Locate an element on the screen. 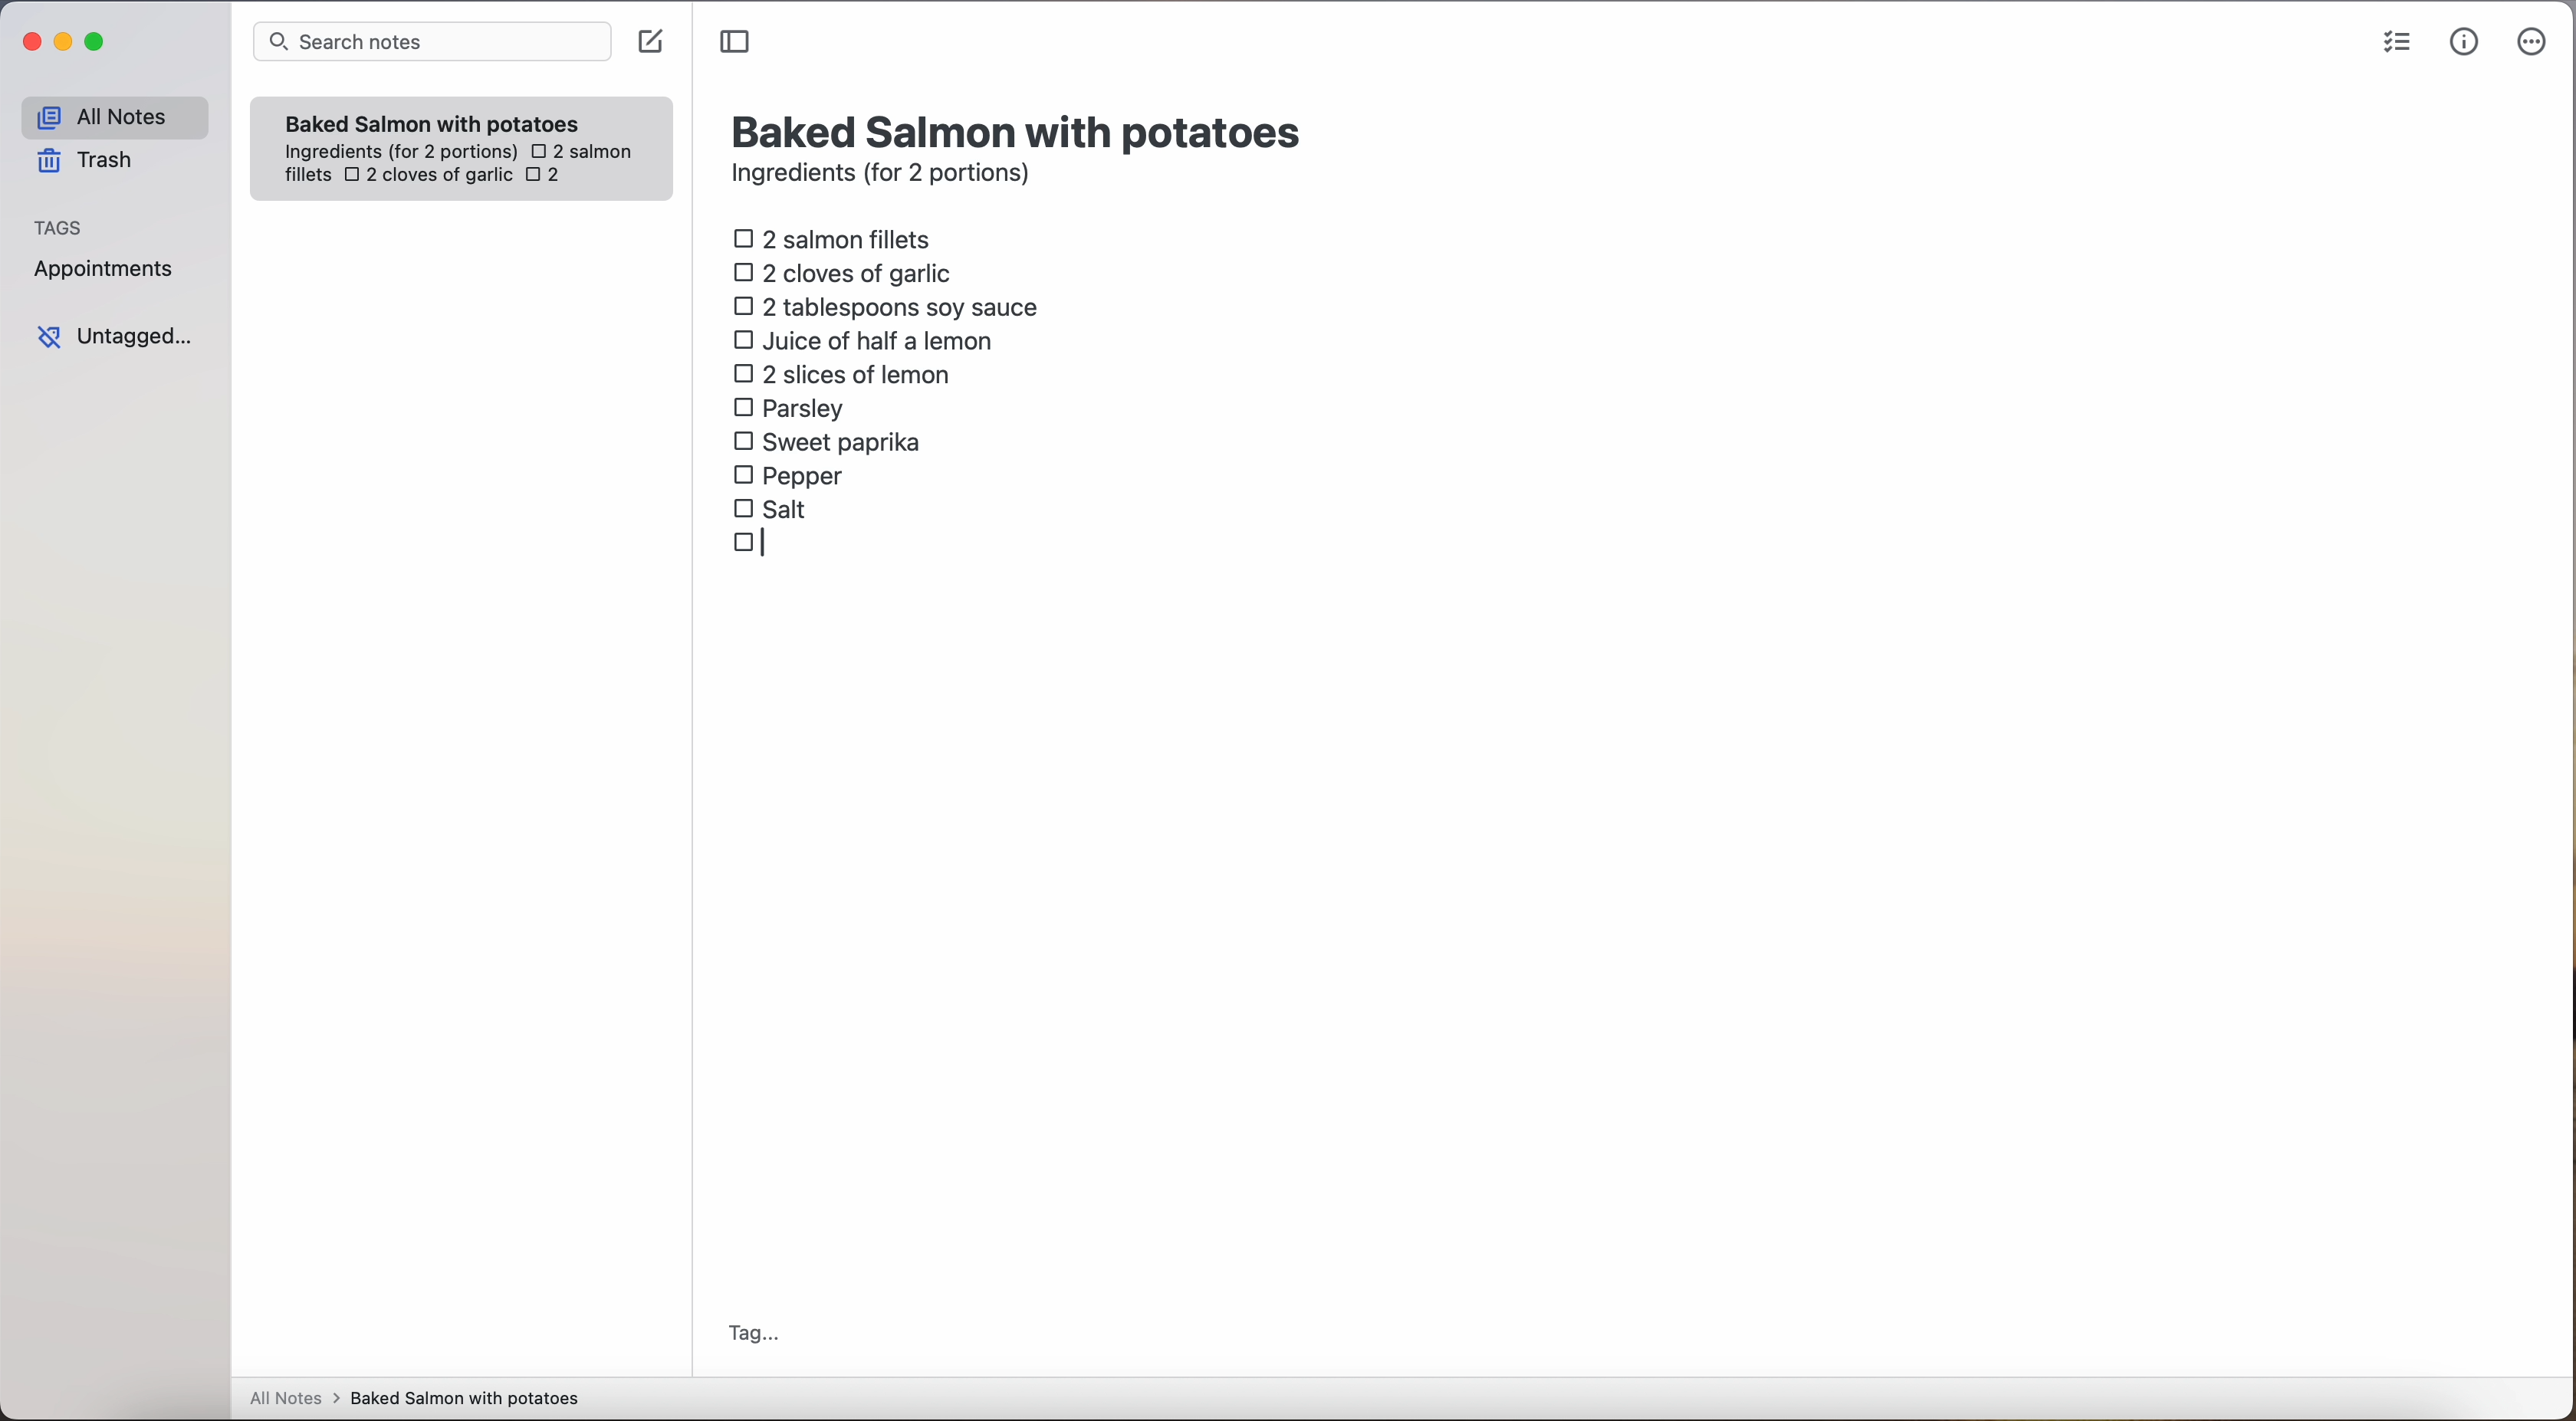 The height and width of the screenshot is (1421, 2576). check list is located at coordinates (2397, 43).